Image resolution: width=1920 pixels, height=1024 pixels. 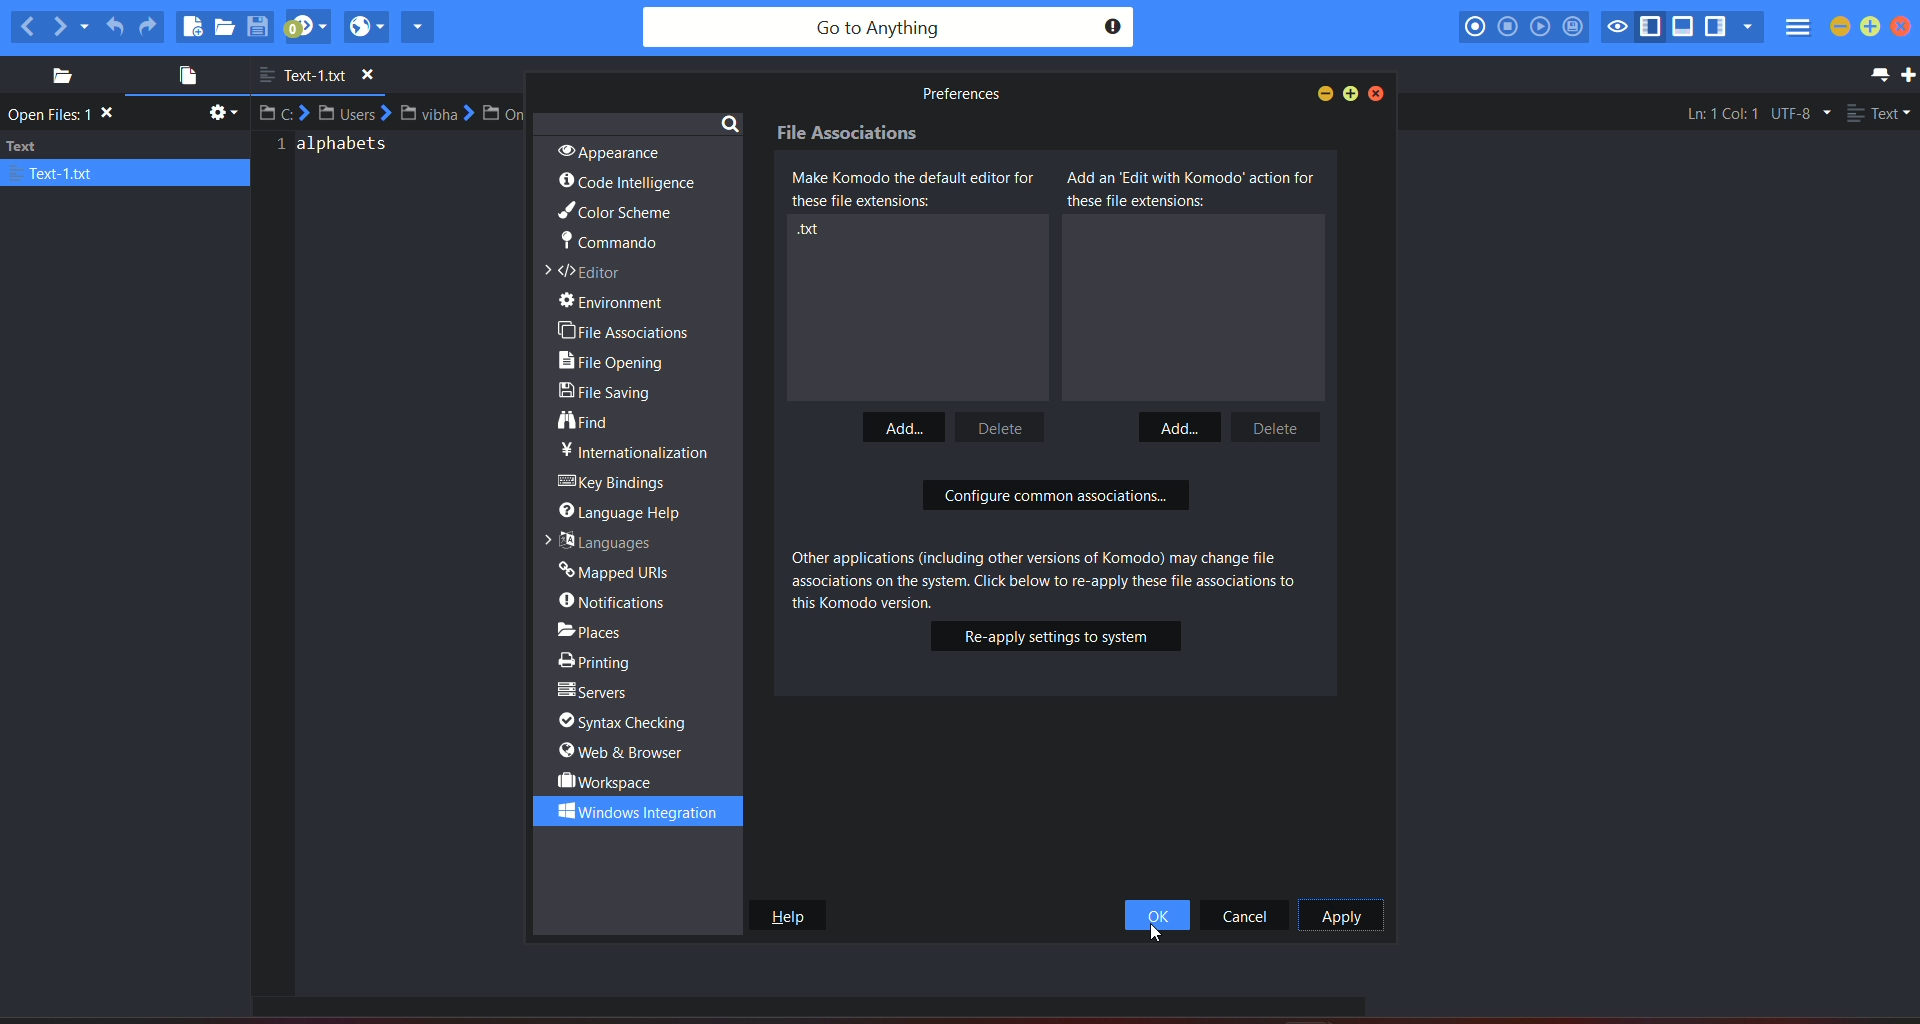 What do you see at coordinates (629, 811) in the screenshot?
I see `windows integration` at bounding box center [629, 811].